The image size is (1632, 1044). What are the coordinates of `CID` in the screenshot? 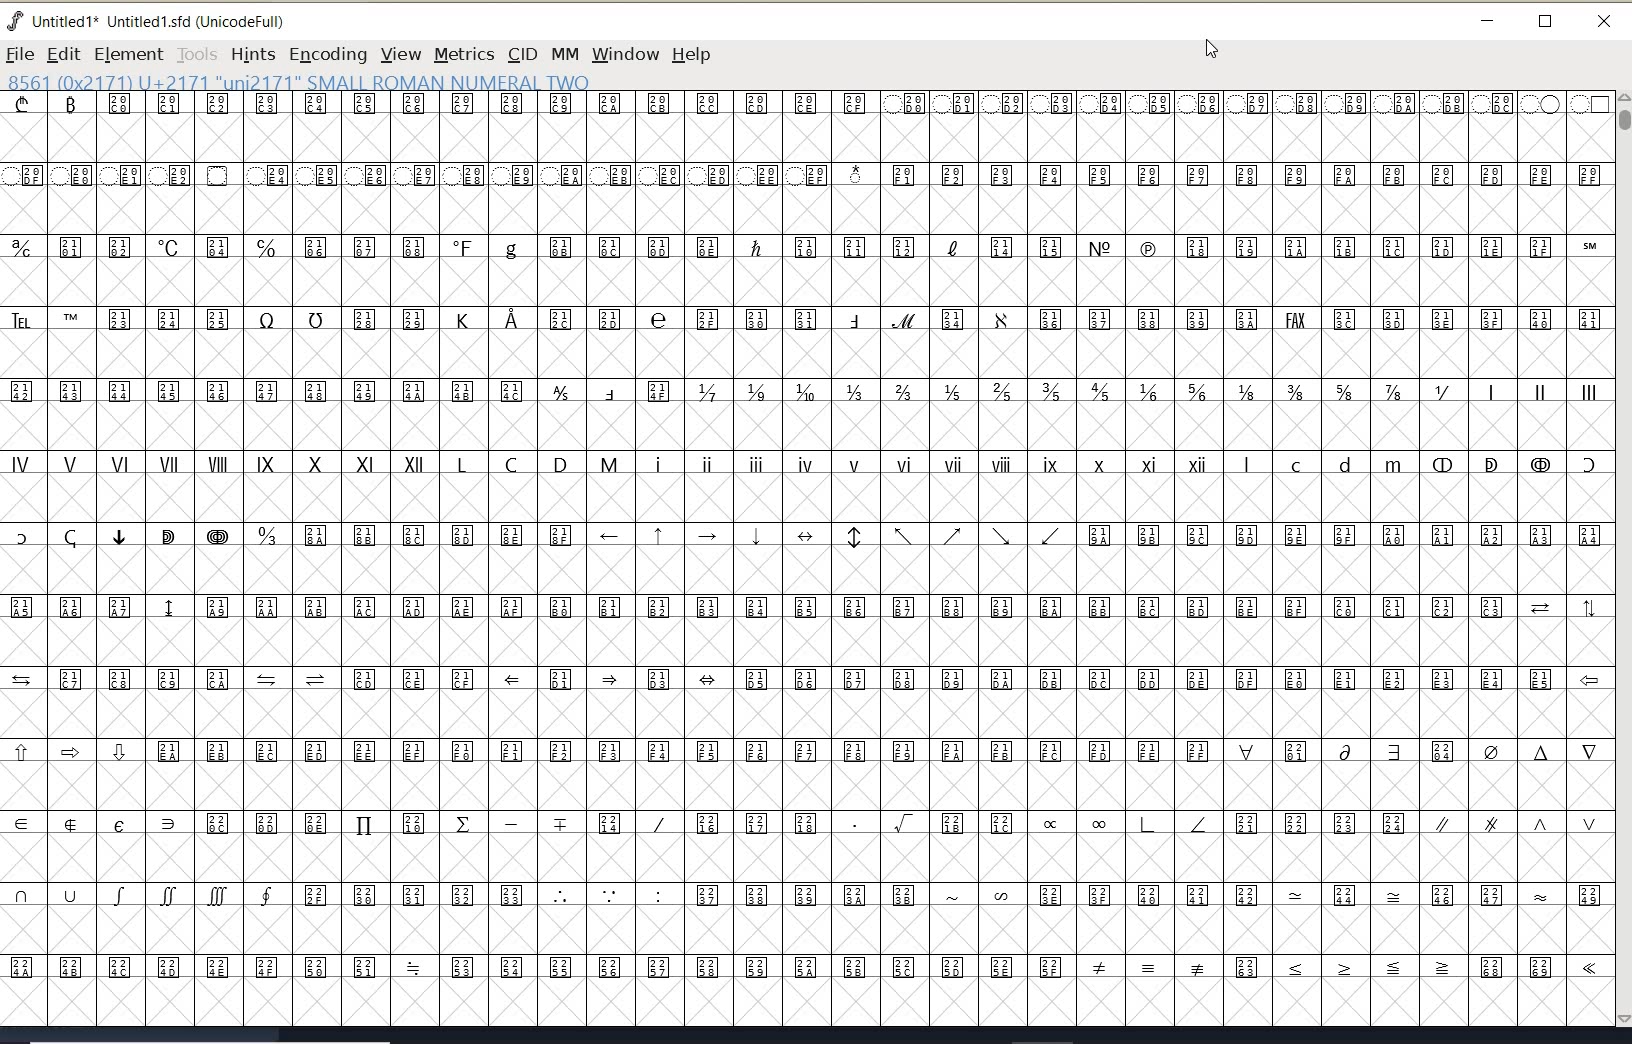 It's located at (521, 54).